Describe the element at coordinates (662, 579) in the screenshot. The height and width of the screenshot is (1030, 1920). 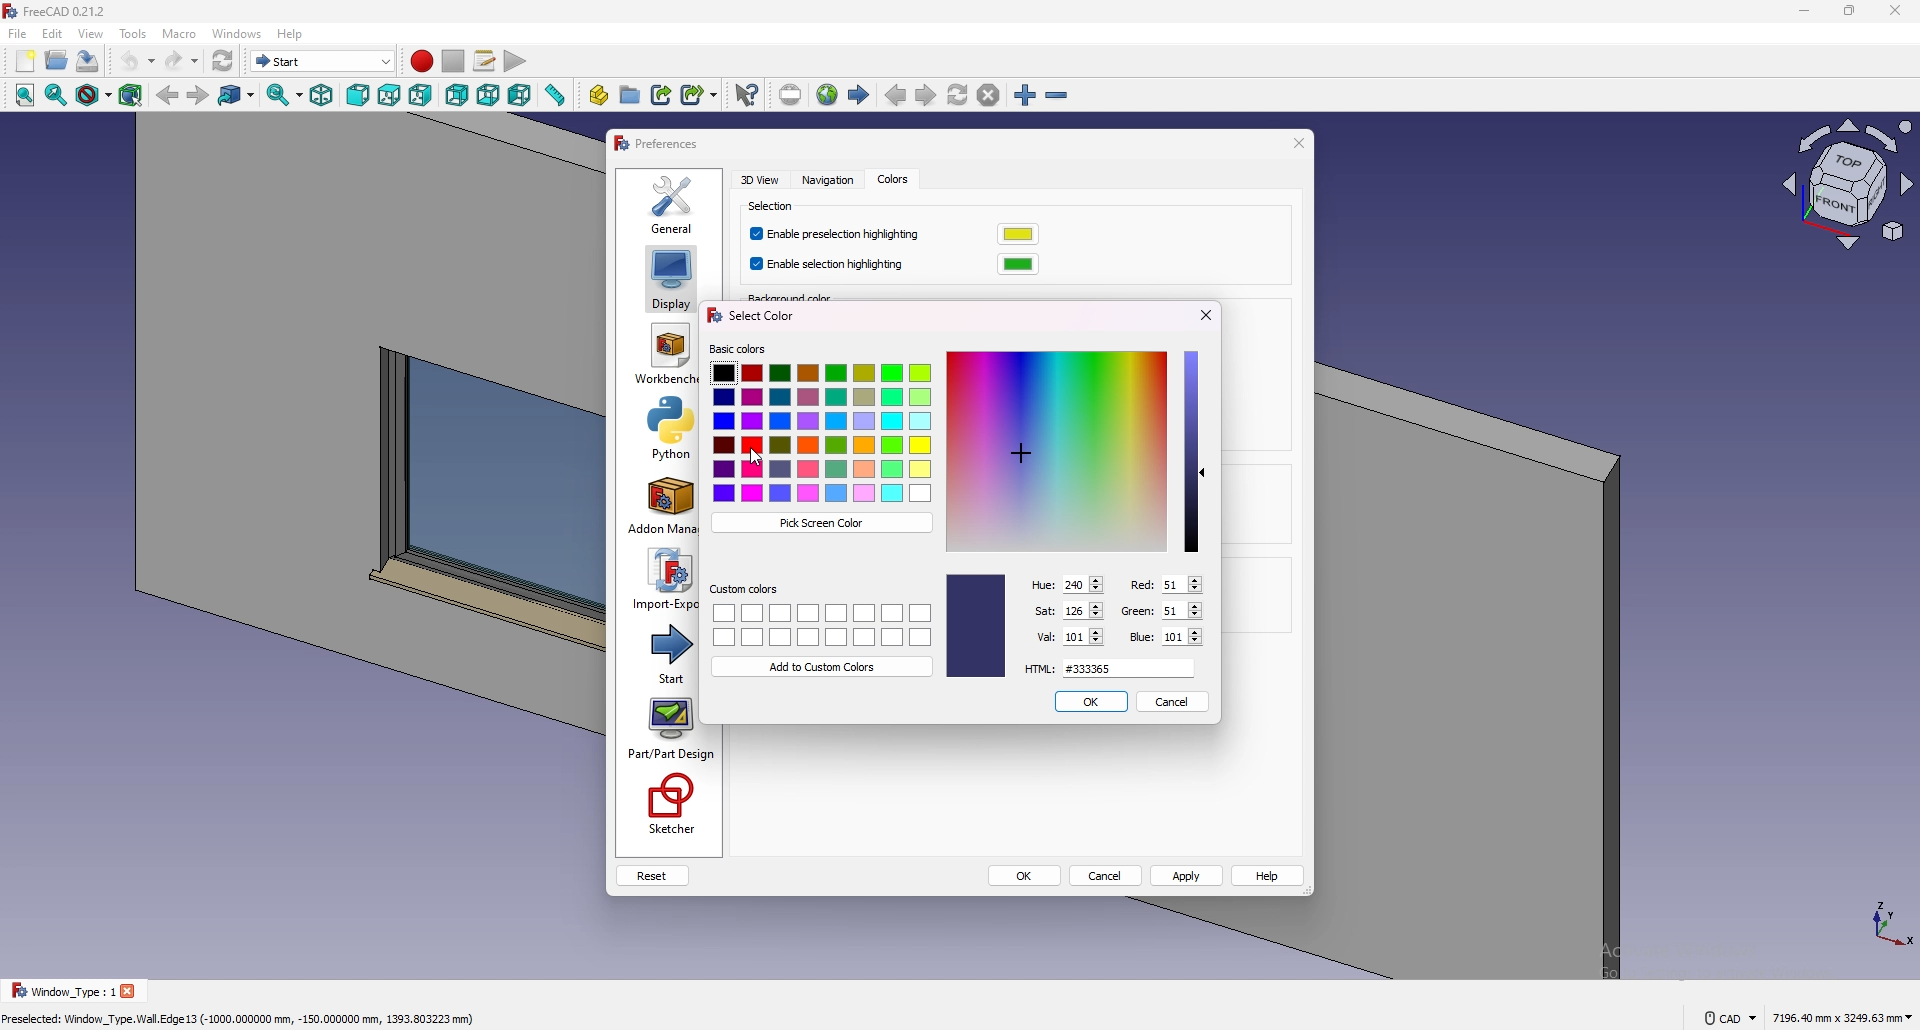
I see `import export` at that location.